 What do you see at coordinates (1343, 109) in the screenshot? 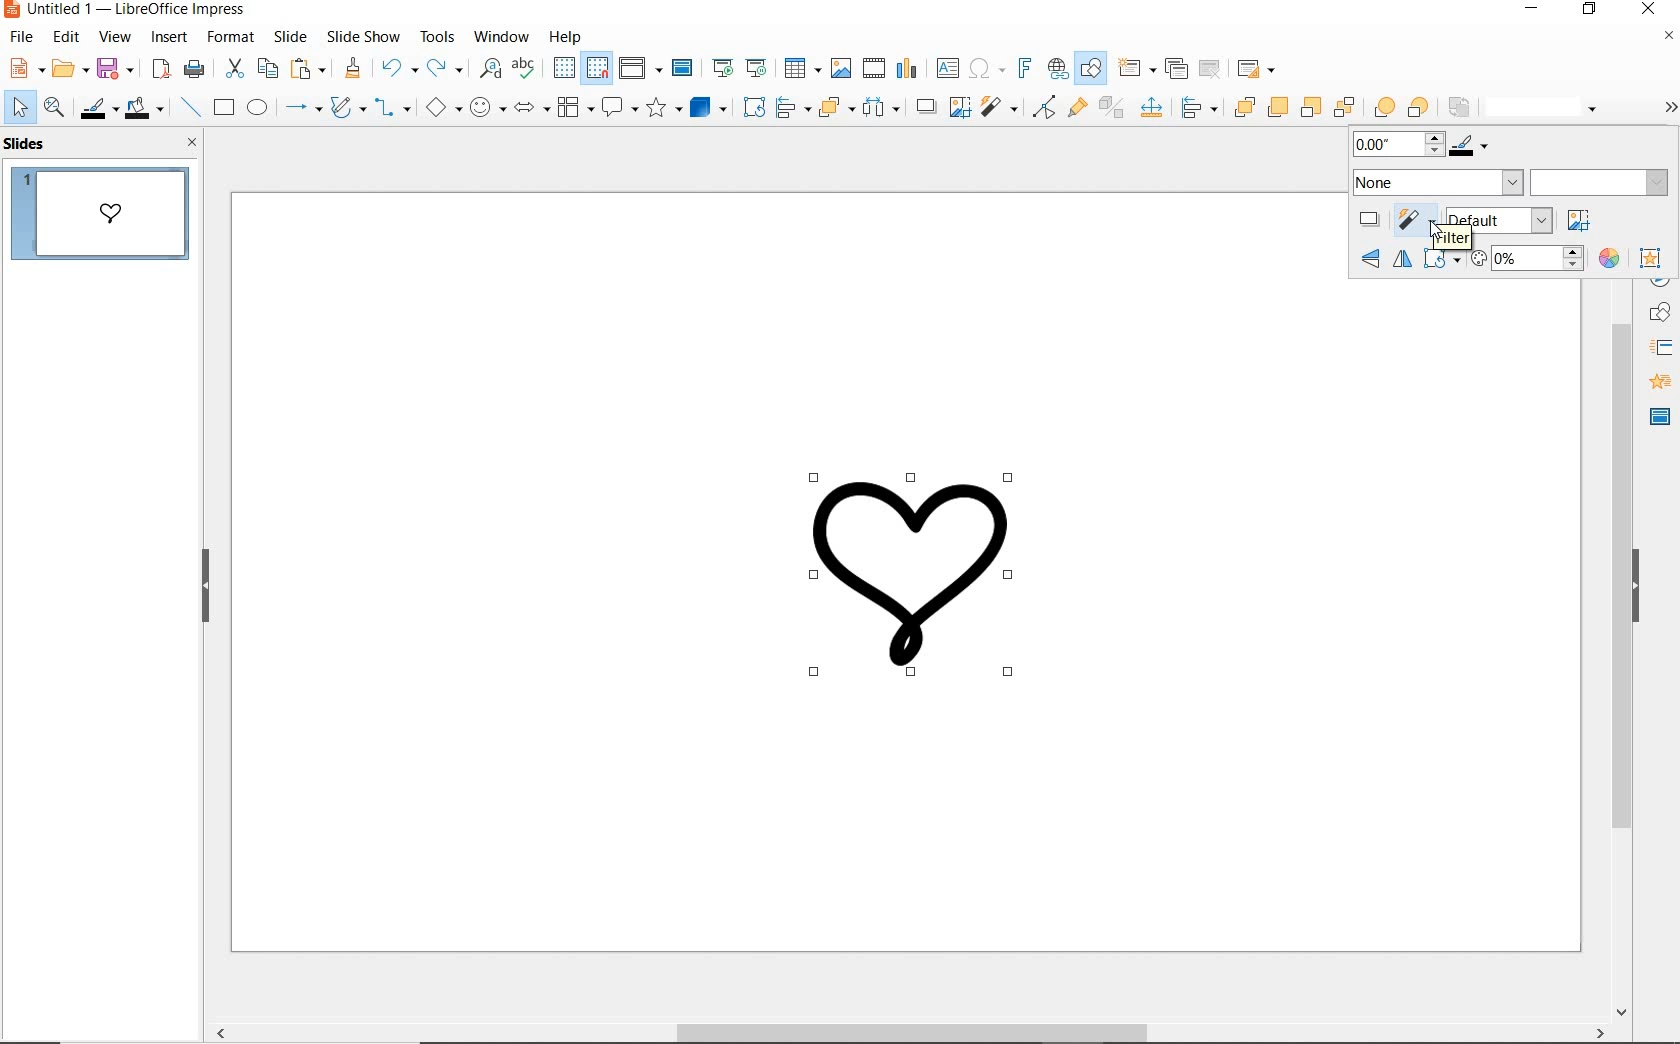
I see `send to back` at bounding box center [1343, 109].